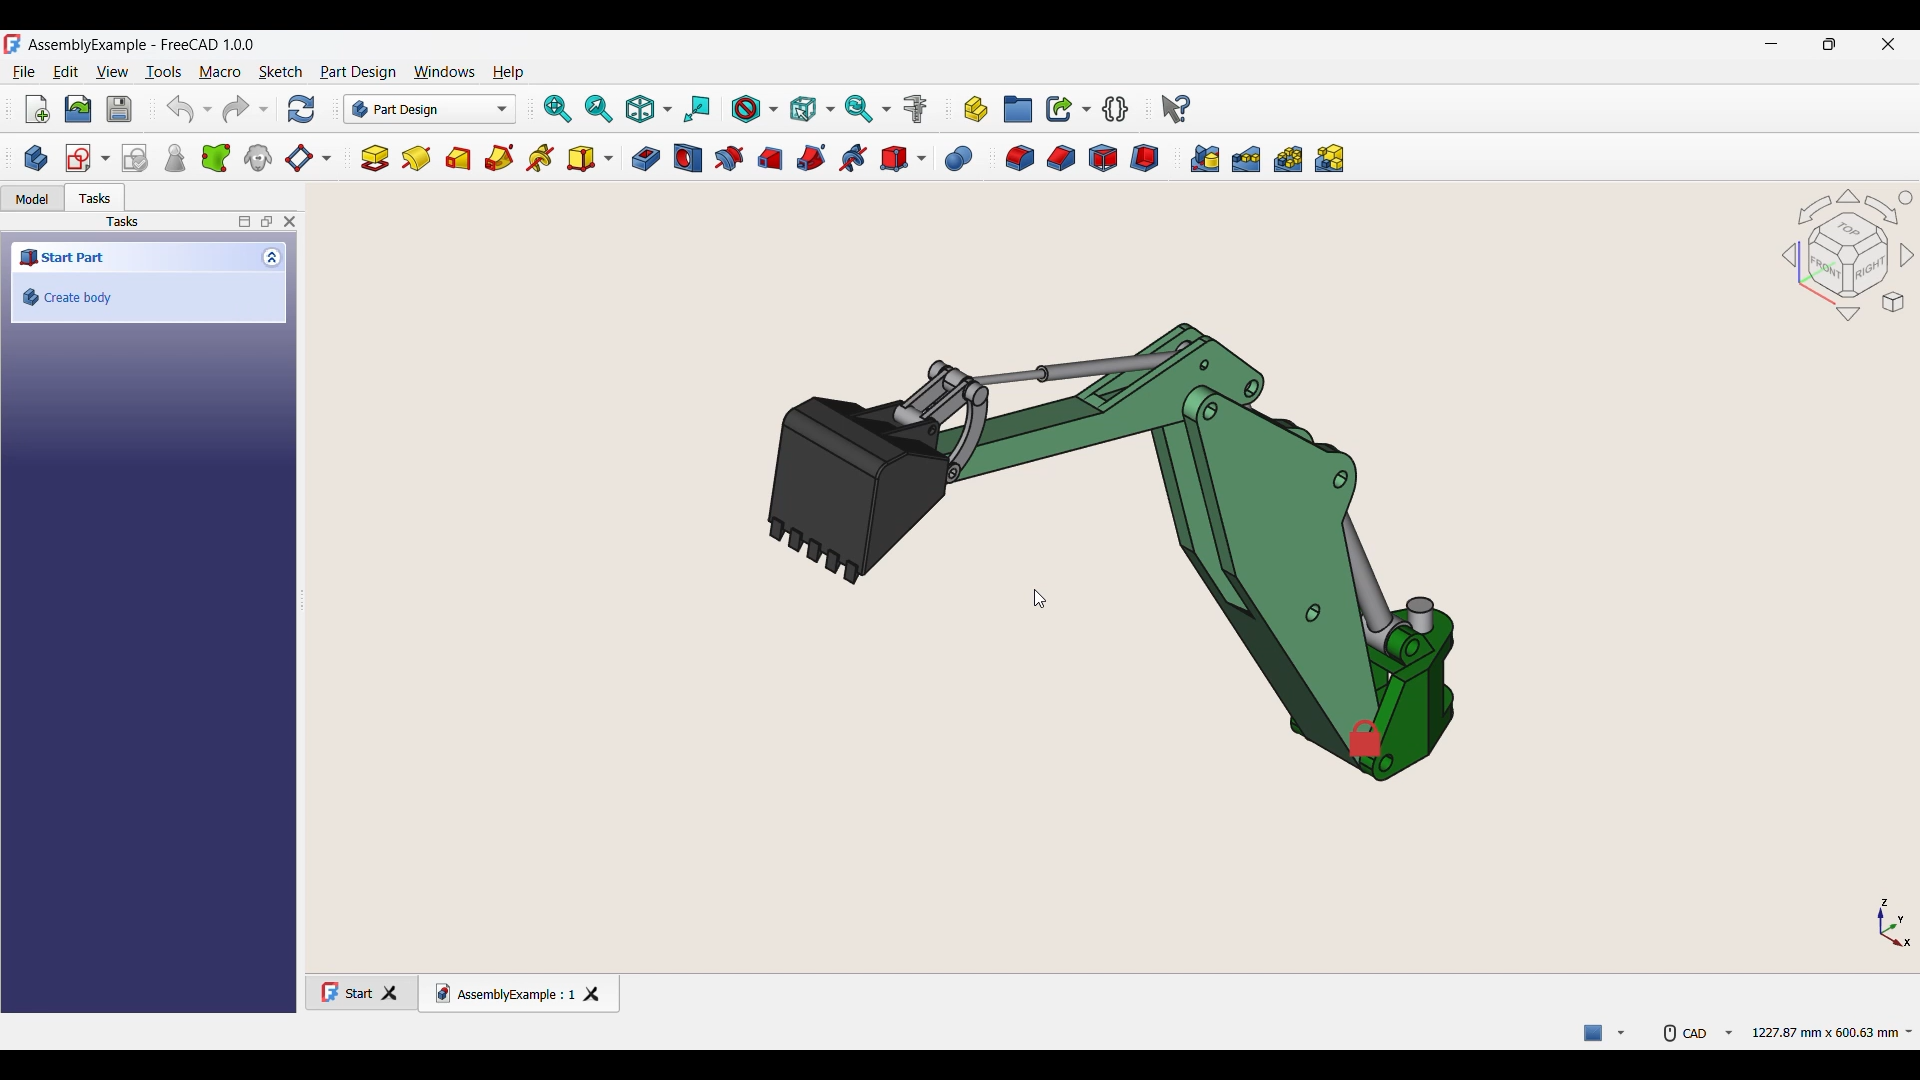 The image size is (1920, 1080). I want to click on AssemblyExample : 1, current tab highlighted, so click(500, 990).